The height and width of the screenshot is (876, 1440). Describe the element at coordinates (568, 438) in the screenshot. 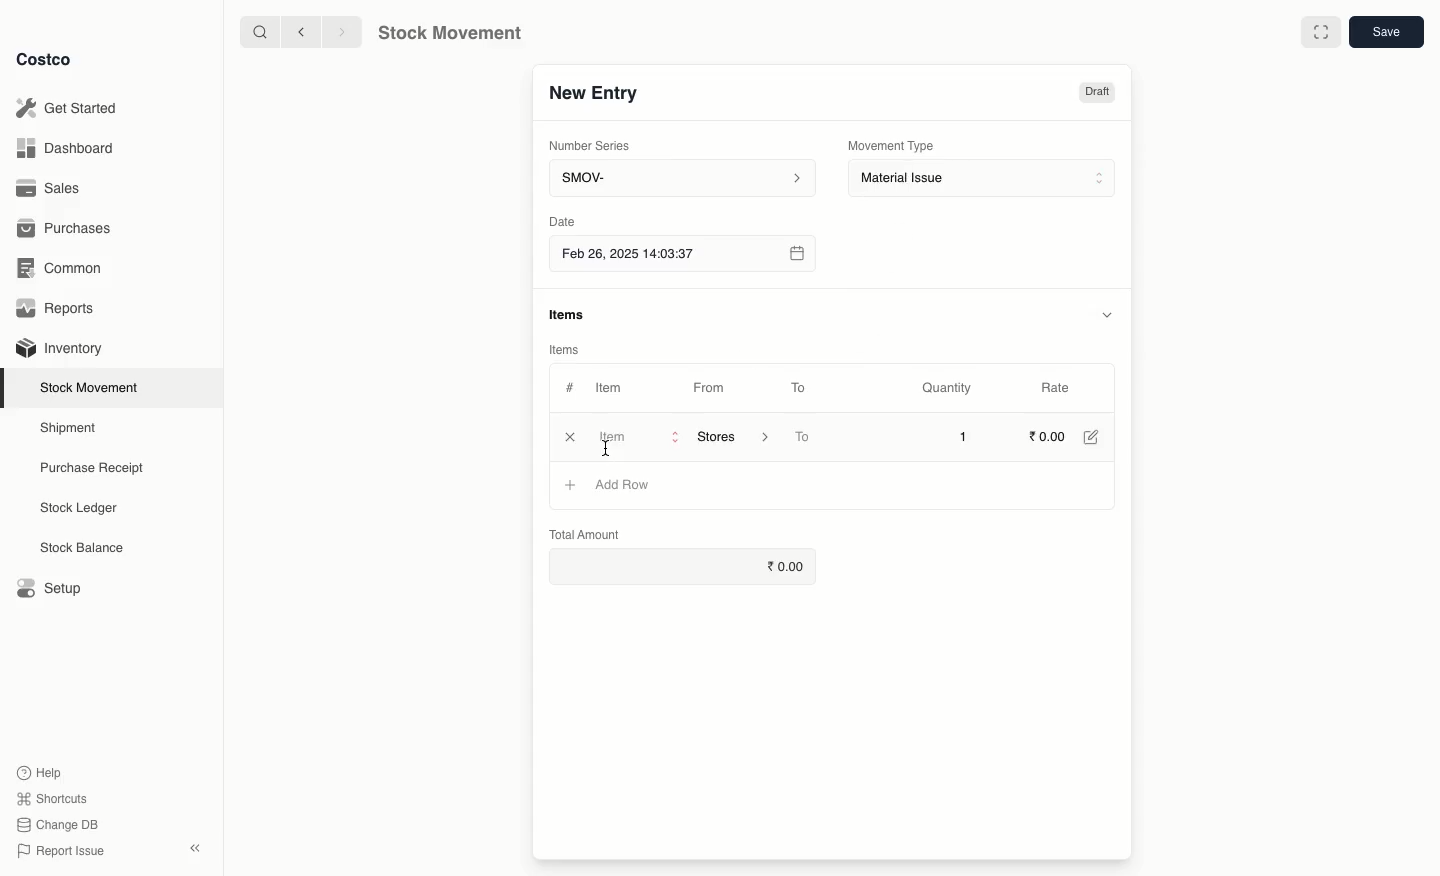

I see `Close` at that location.